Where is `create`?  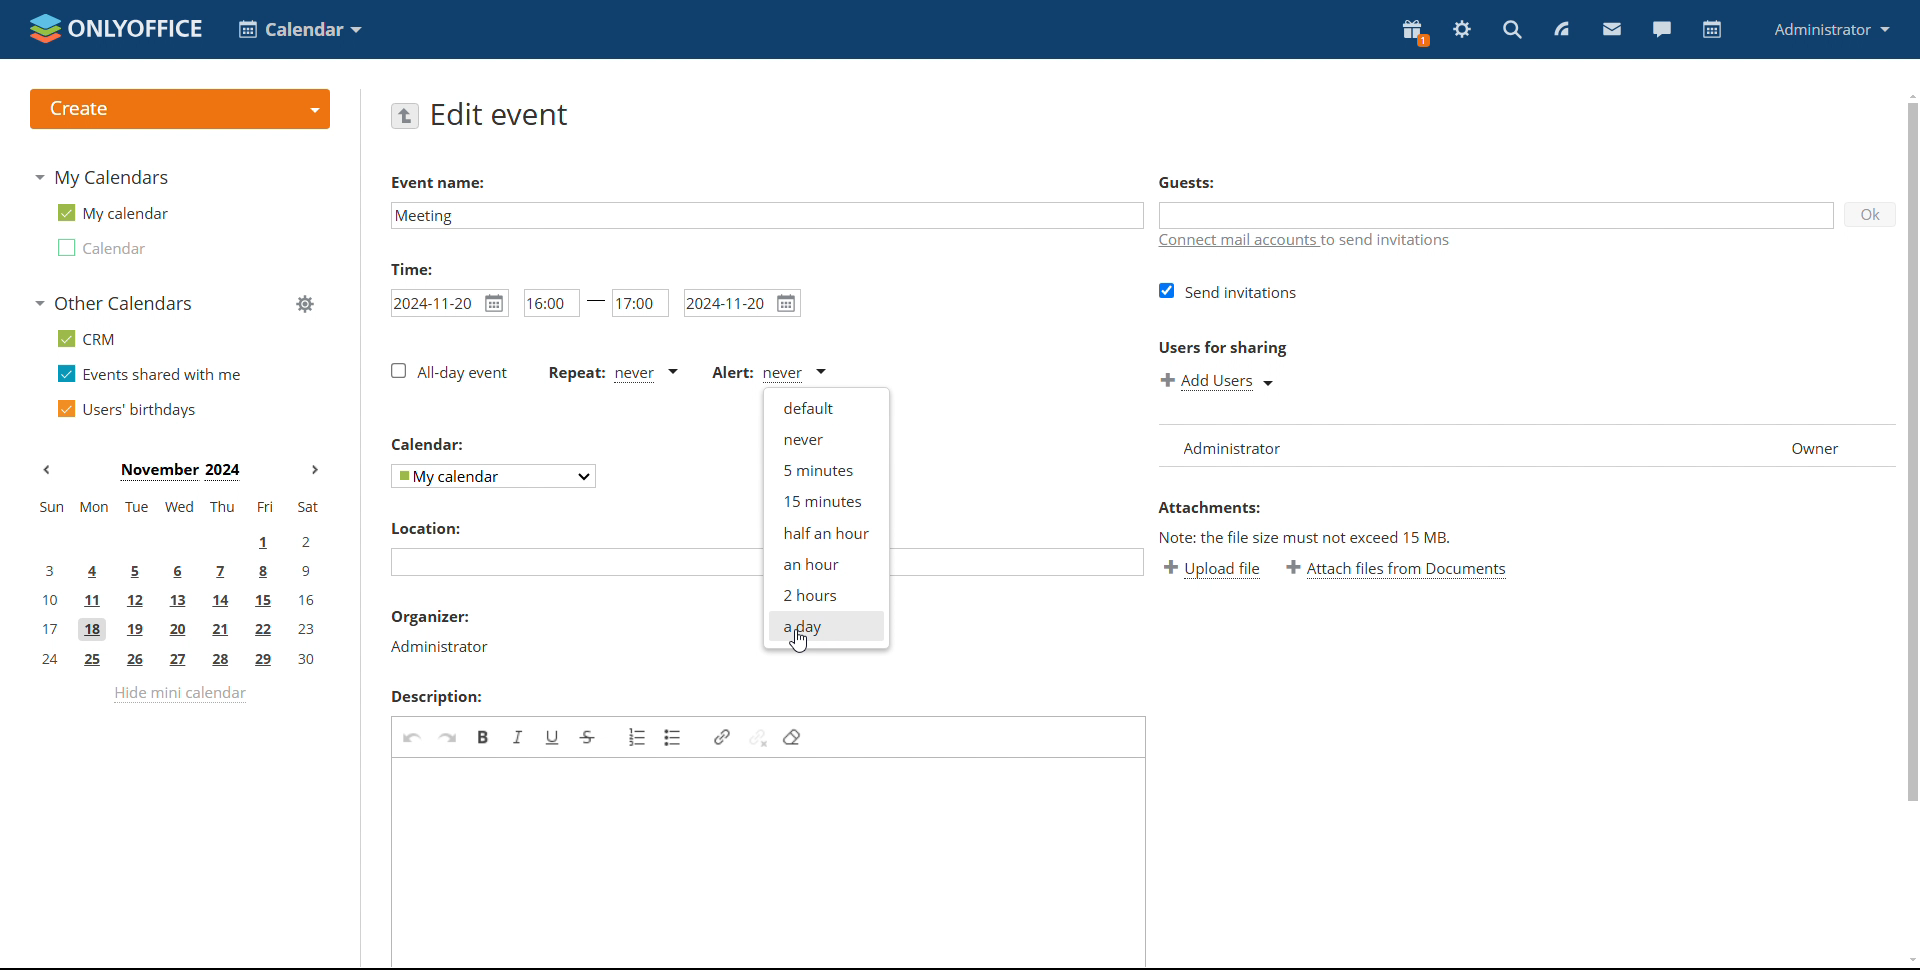
create is located at coordinates (180, 109).